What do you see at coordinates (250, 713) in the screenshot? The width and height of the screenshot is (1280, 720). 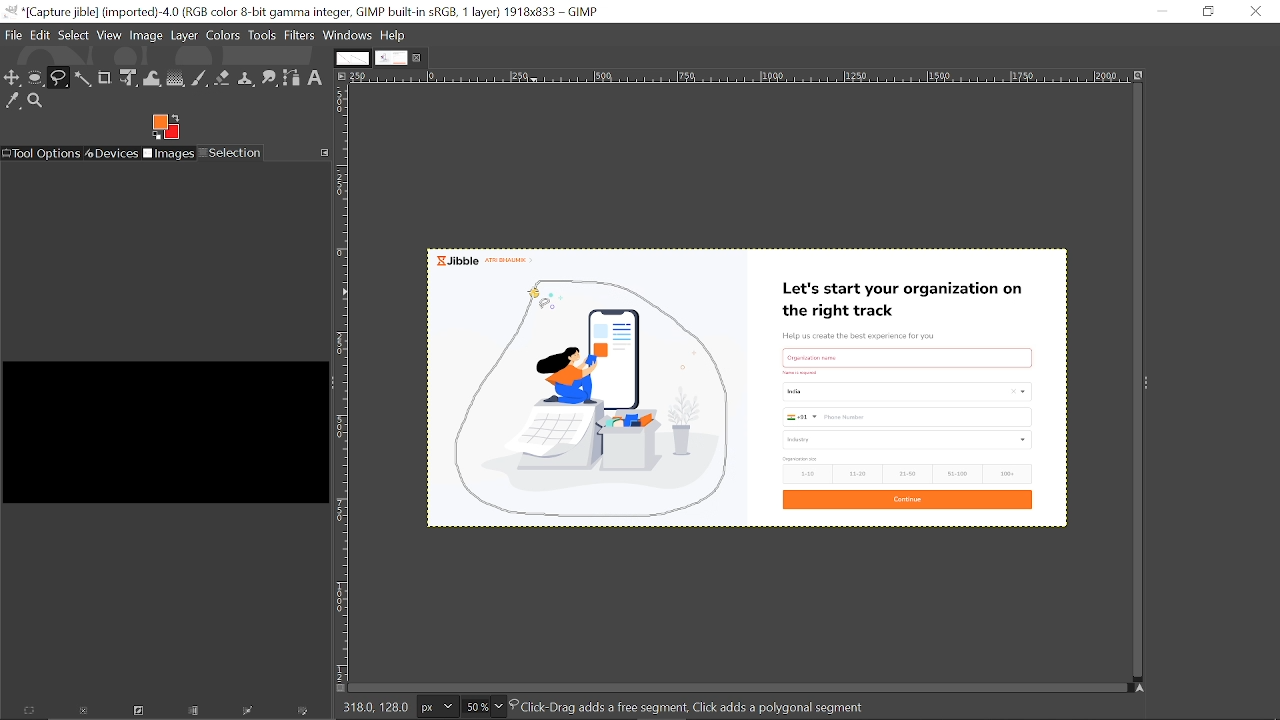 I see `Selection to path` at bounding box center [250, 713].